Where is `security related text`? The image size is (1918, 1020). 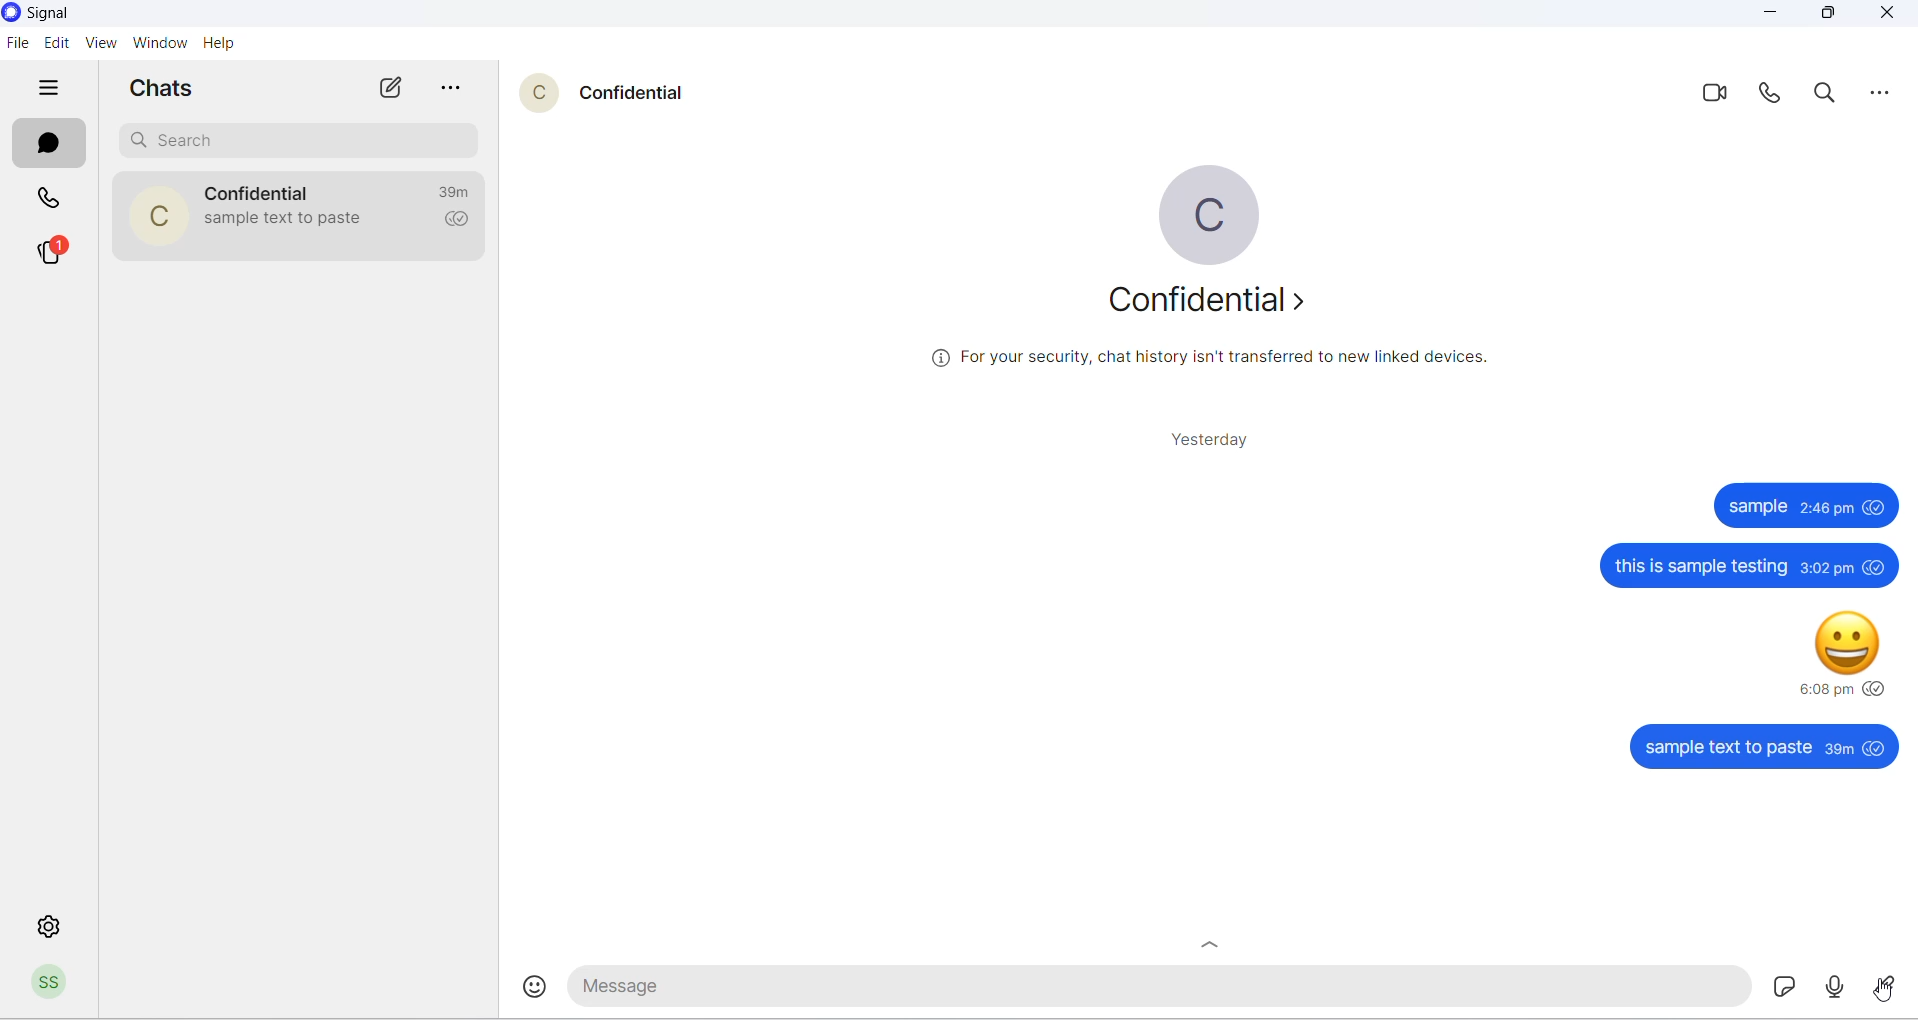 security related text is located at coordinates (1222, 356).